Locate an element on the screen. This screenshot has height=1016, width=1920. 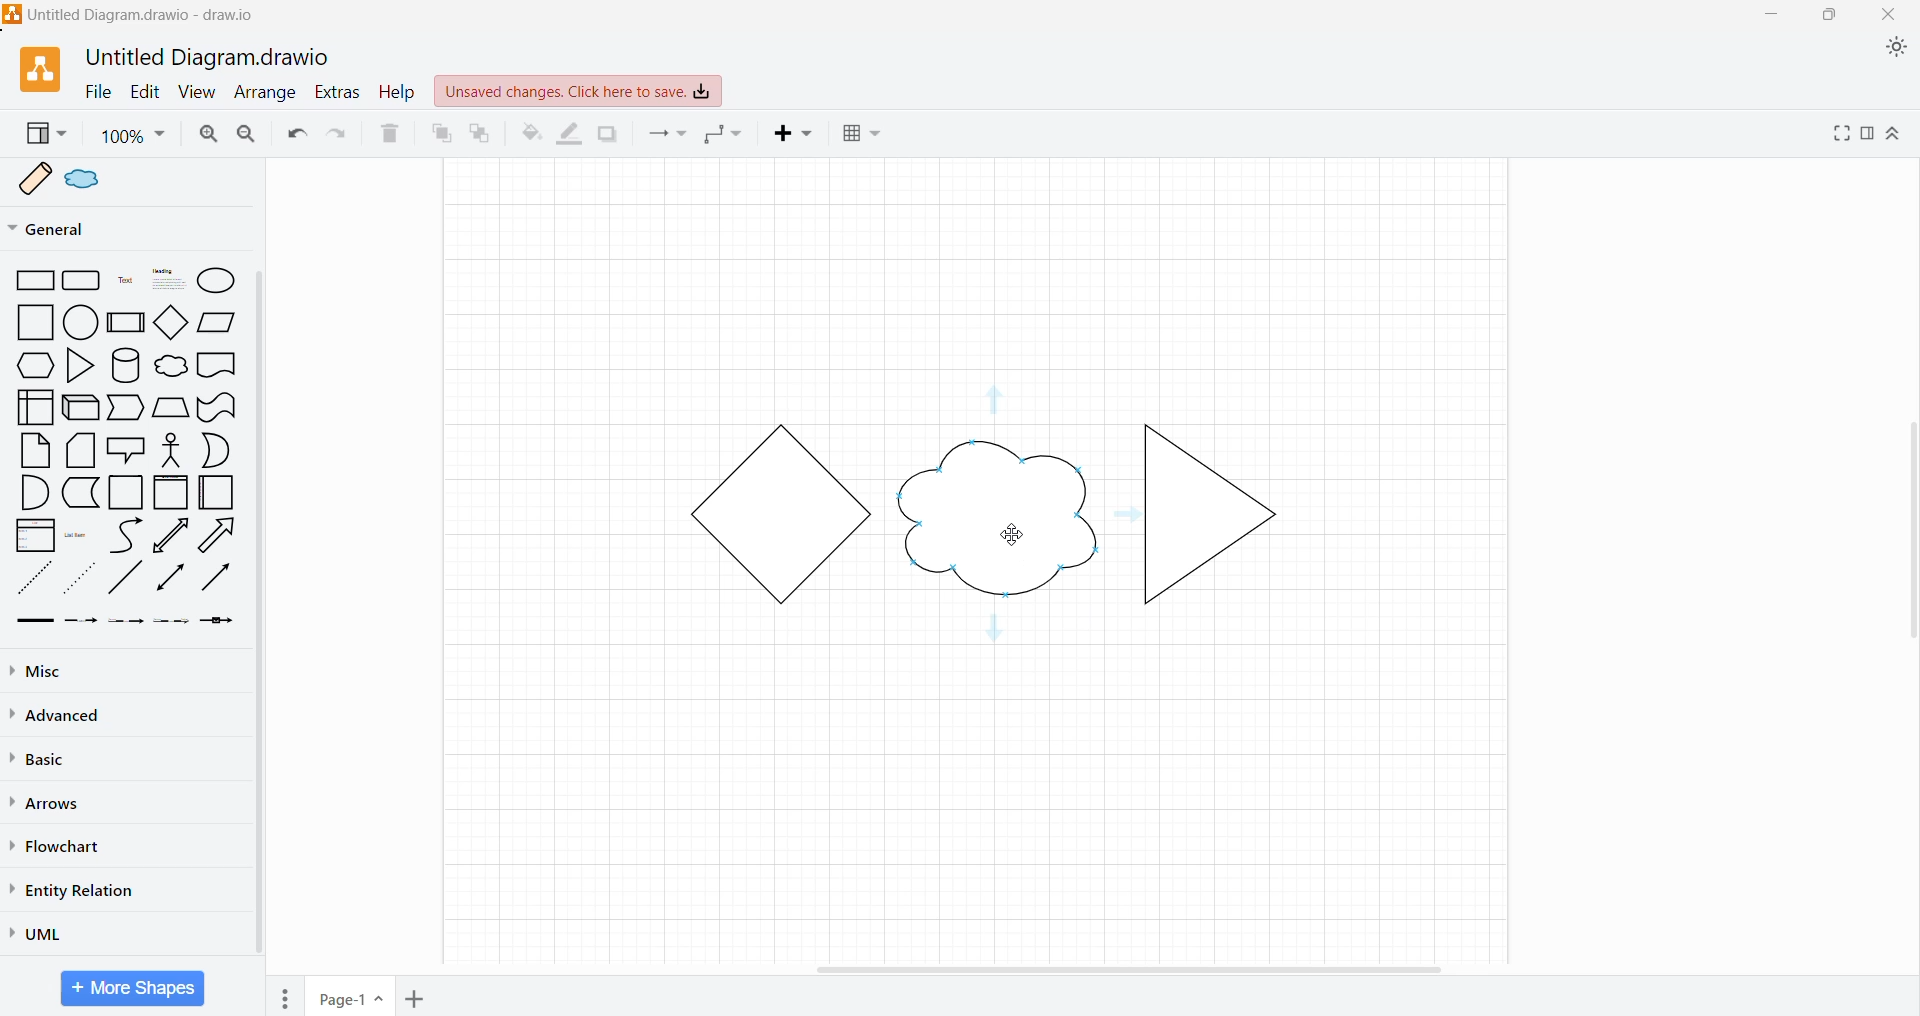
Shadow is located at coordinates (610, 137).